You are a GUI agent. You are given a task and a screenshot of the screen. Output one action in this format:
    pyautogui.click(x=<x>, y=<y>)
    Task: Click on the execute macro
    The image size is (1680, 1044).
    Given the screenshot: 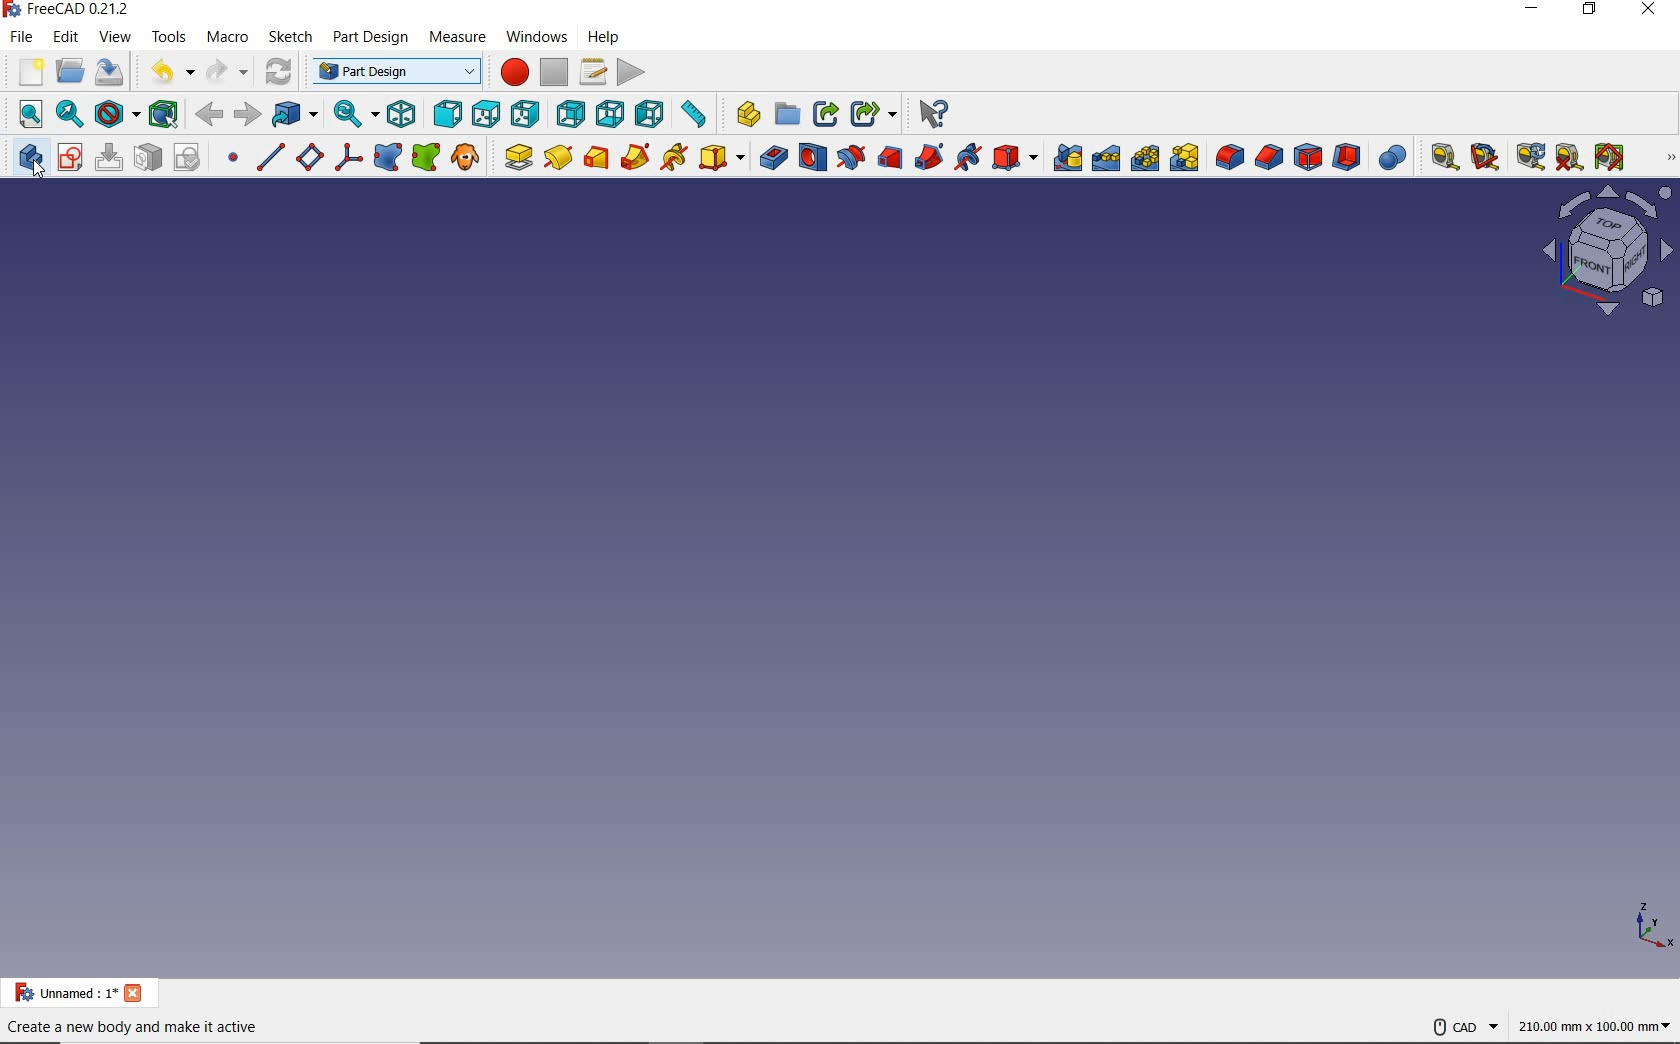 What is the action you would take?
    pyautogui.click(x=632, y=73)
    